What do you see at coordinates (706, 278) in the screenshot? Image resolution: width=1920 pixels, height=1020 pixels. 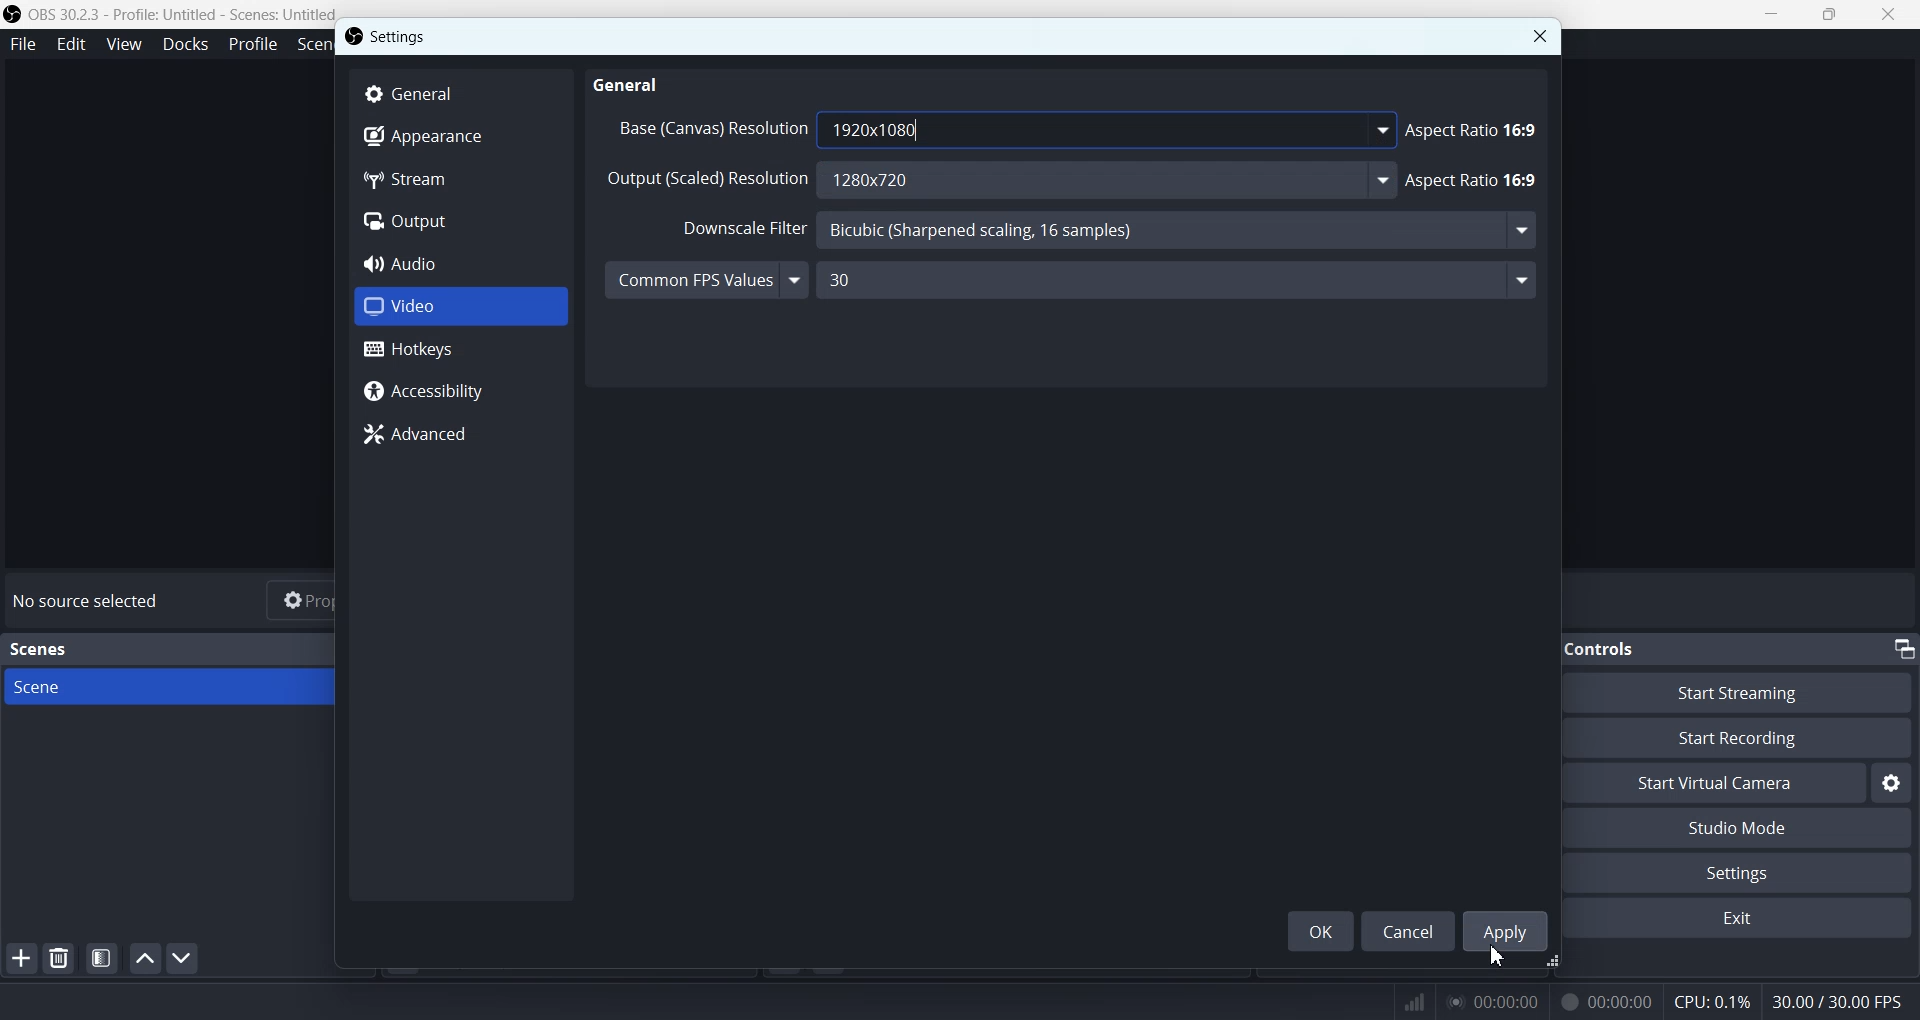 I see `Common FPS Values` at bounding box center [706, 278].